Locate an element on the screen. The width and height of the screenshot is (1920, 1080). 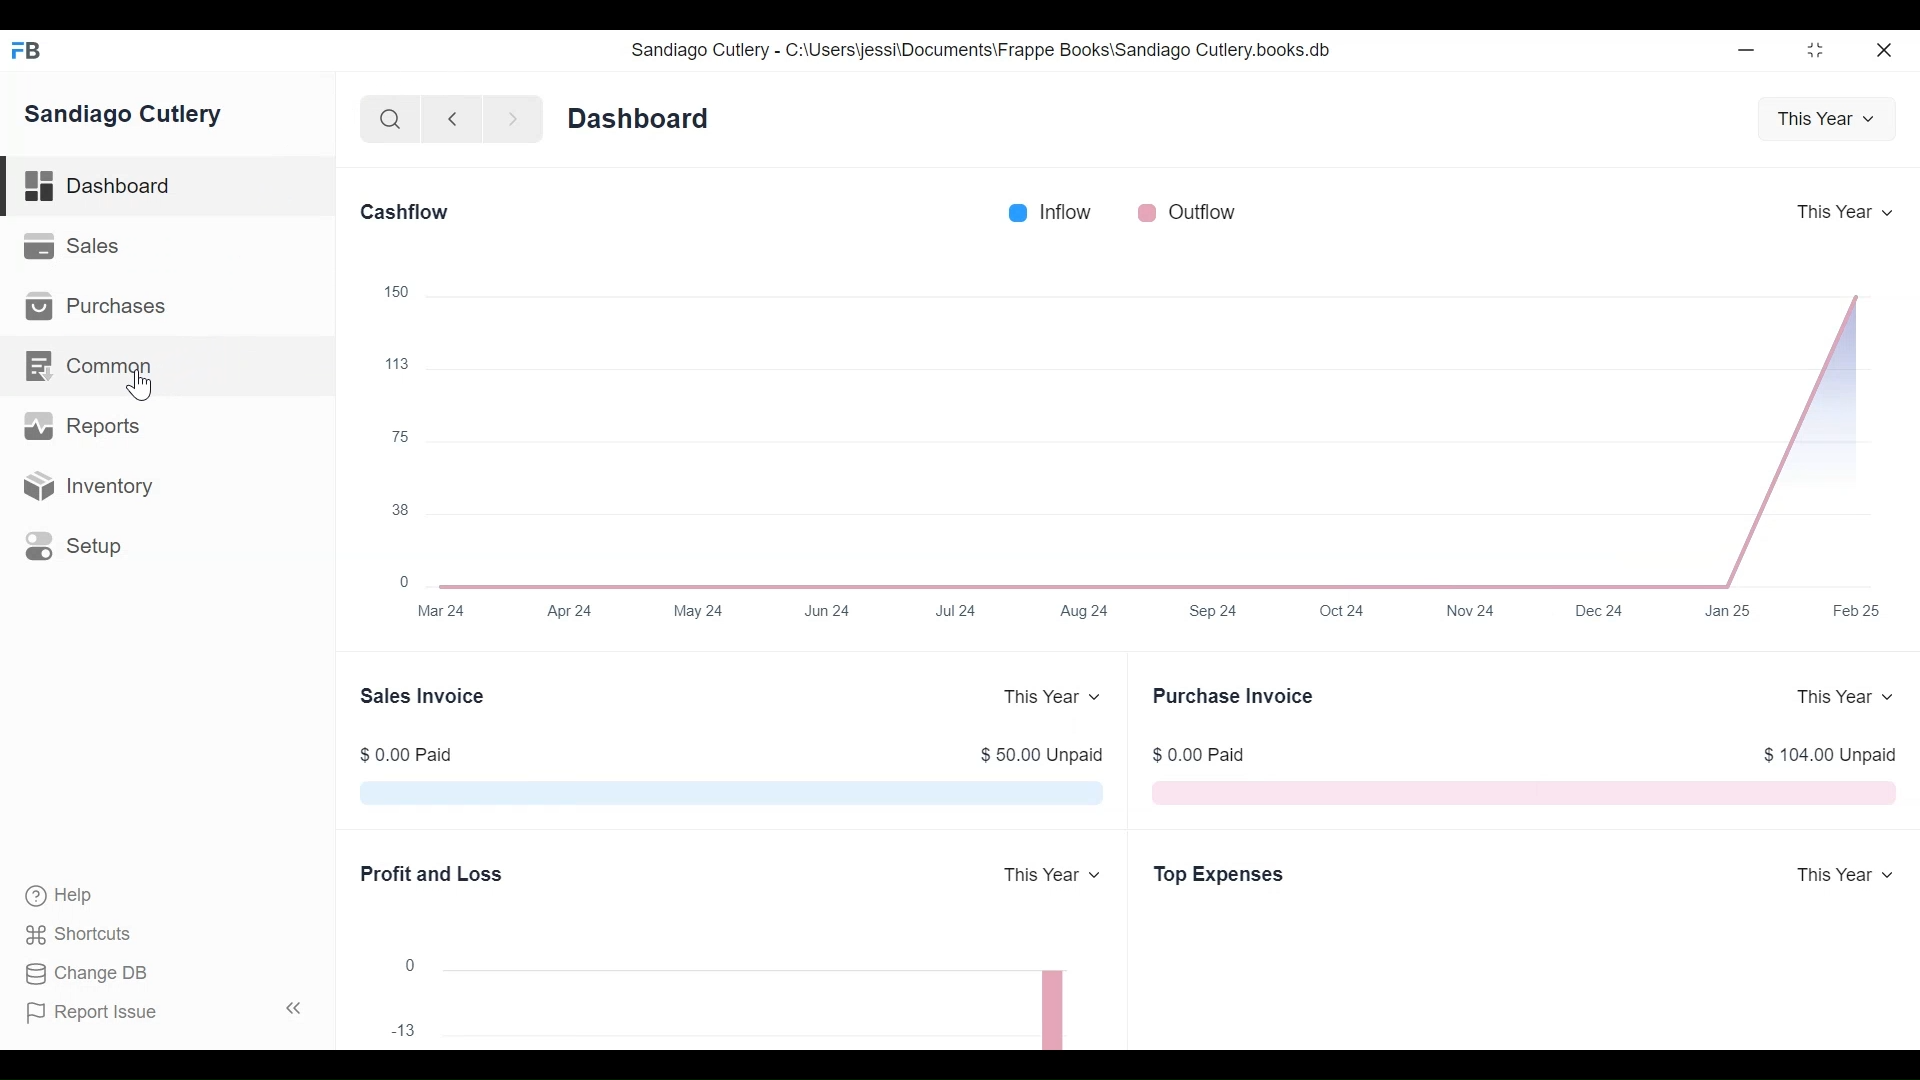
38 is located at coordinates (399, 508).